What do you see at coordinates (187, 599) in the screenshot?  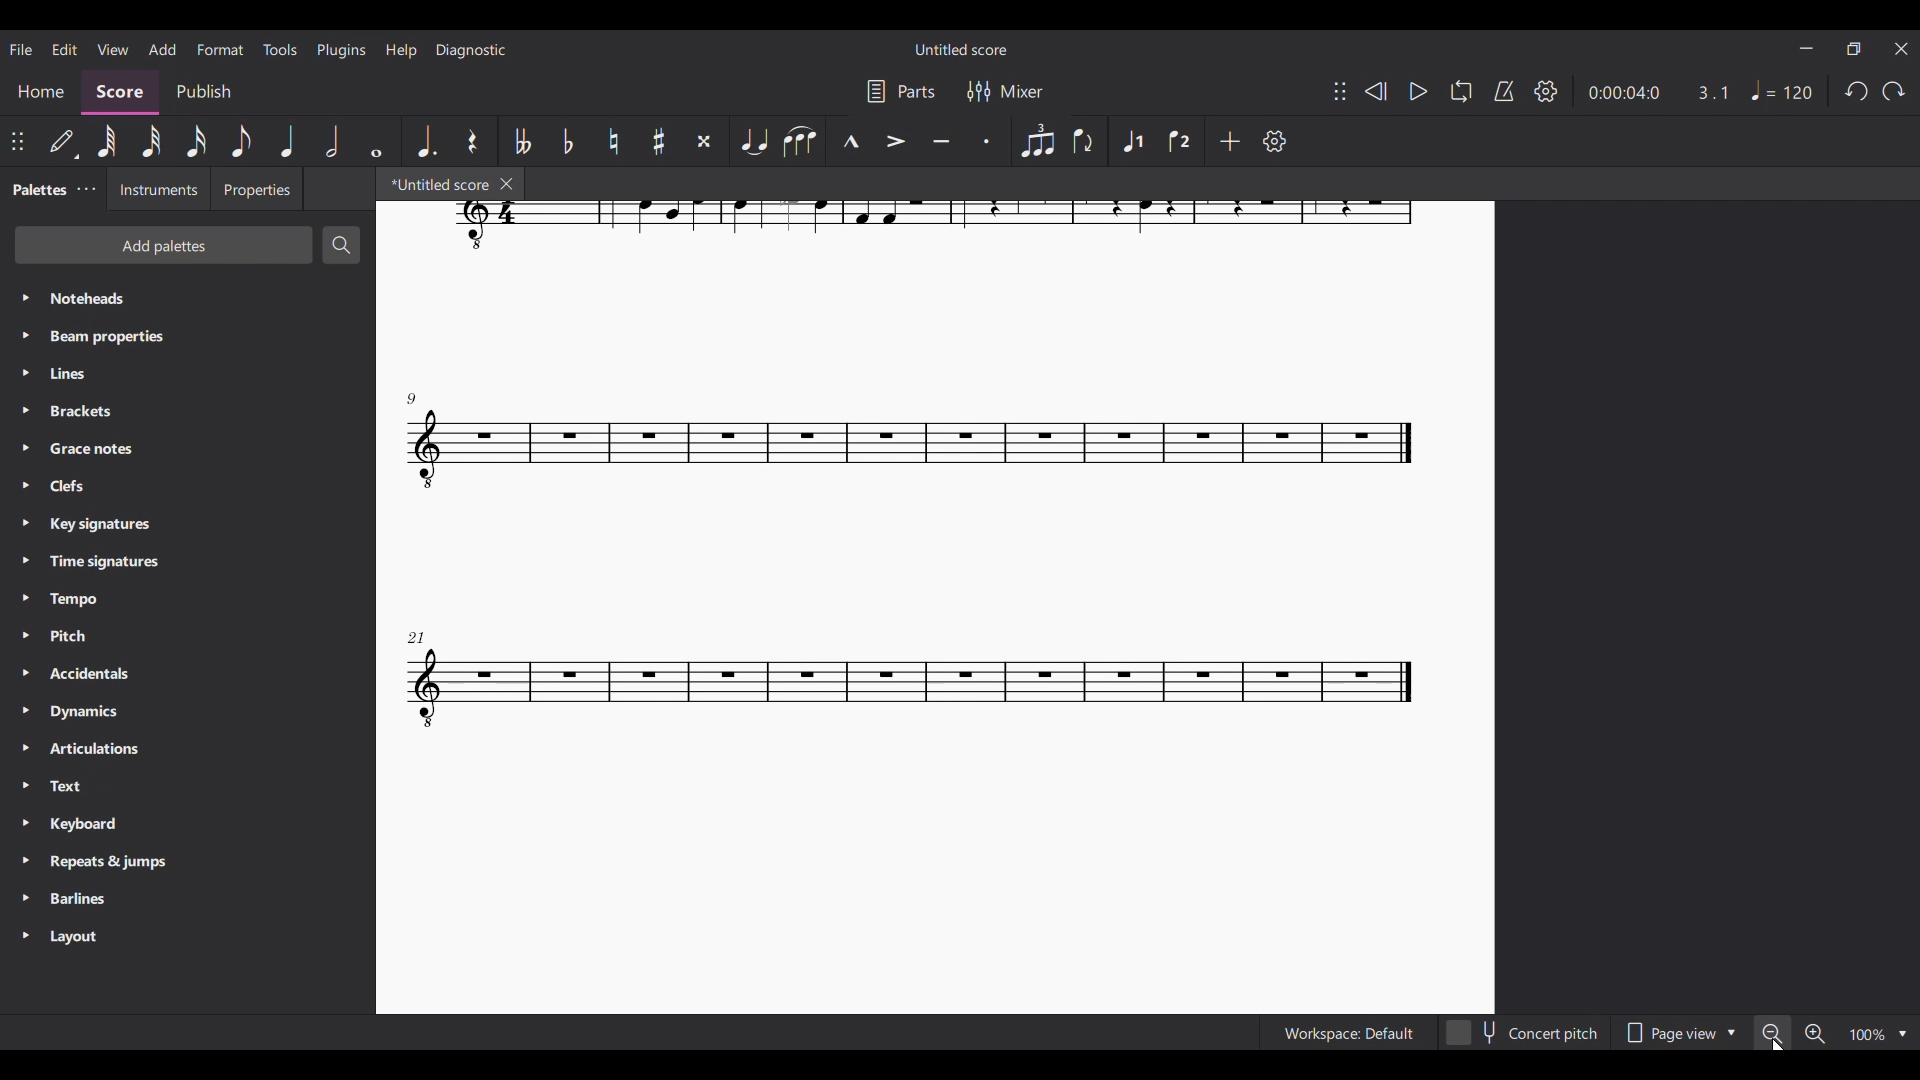 I see `Tempo` at bounding box center [187, 599].